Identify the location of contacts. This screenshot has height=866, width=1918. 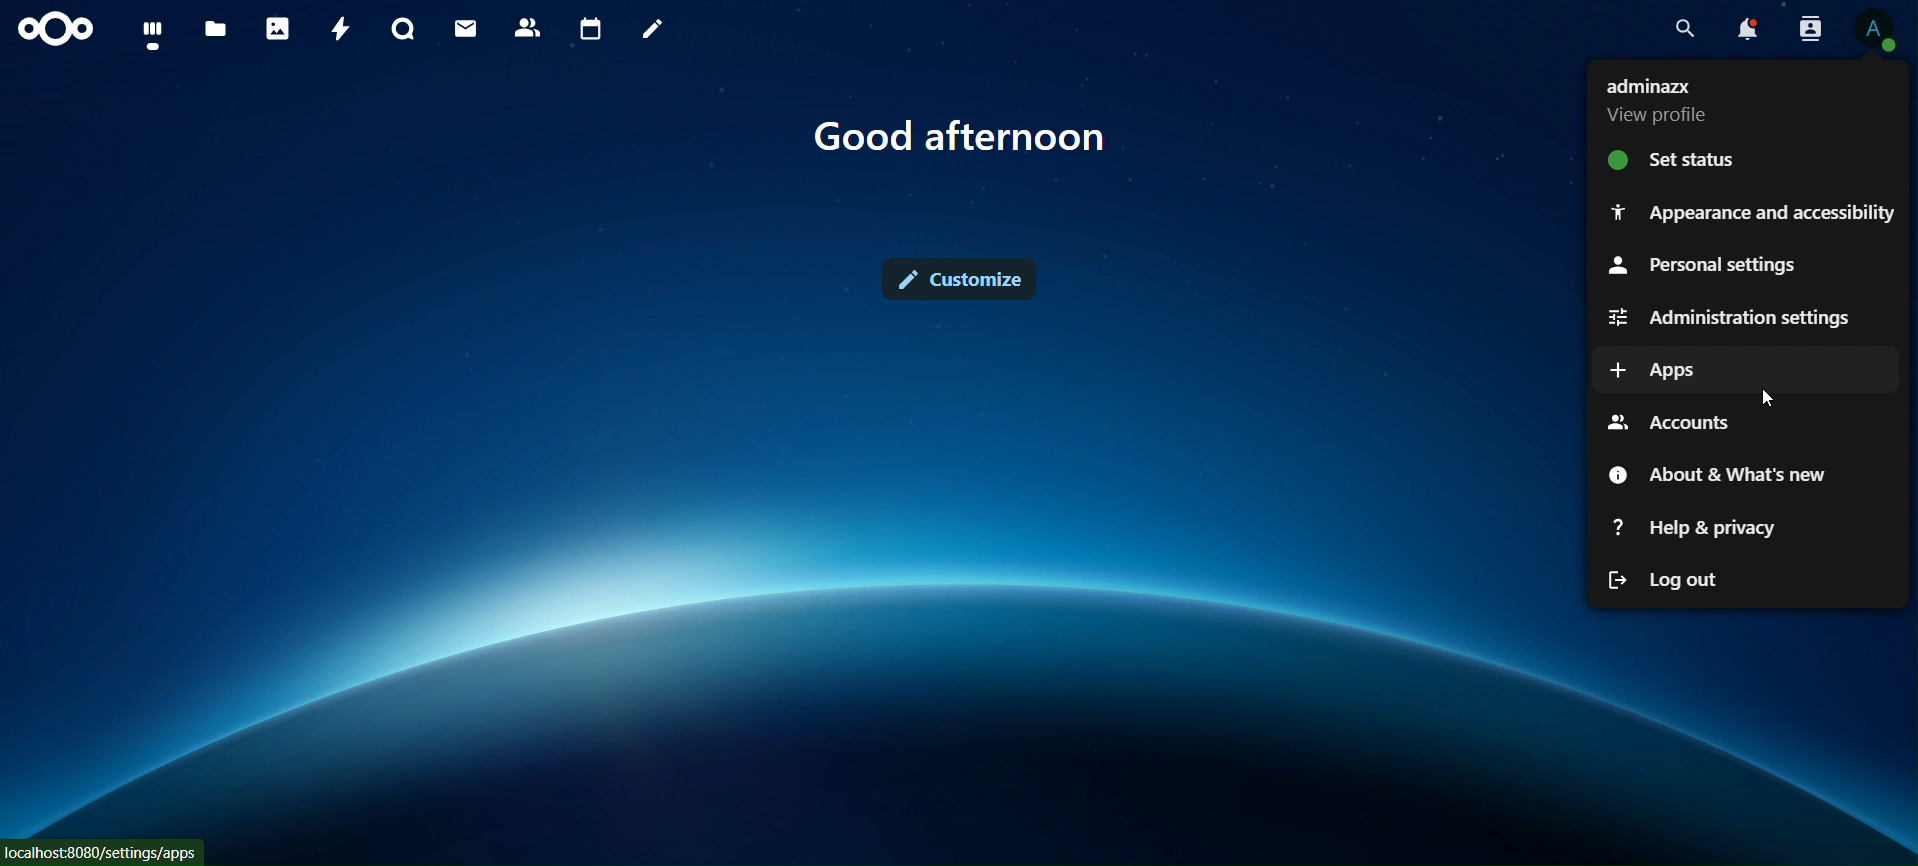
(527, 26).